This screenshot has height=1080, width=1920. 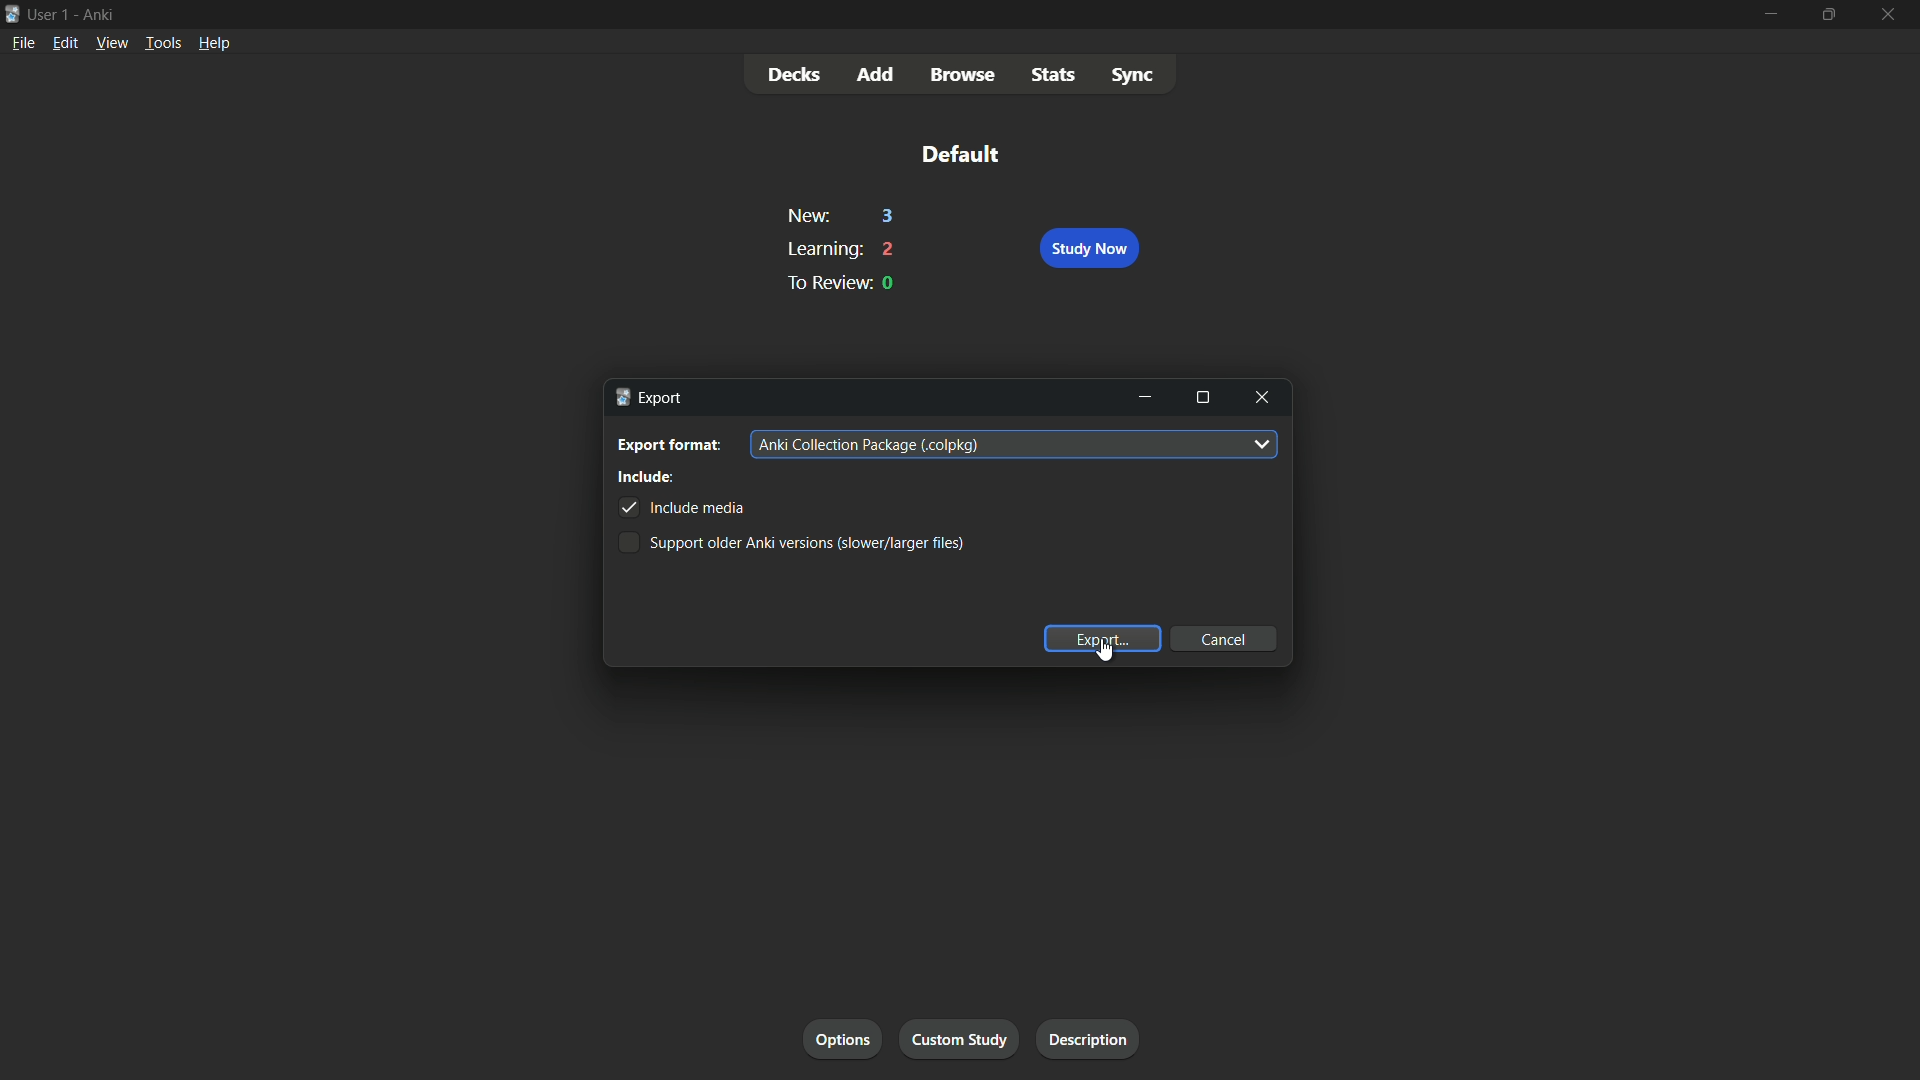 What do you see at coordinates (959, 153) in the screenshot?
I see `default` at bounding box center [959, 153].